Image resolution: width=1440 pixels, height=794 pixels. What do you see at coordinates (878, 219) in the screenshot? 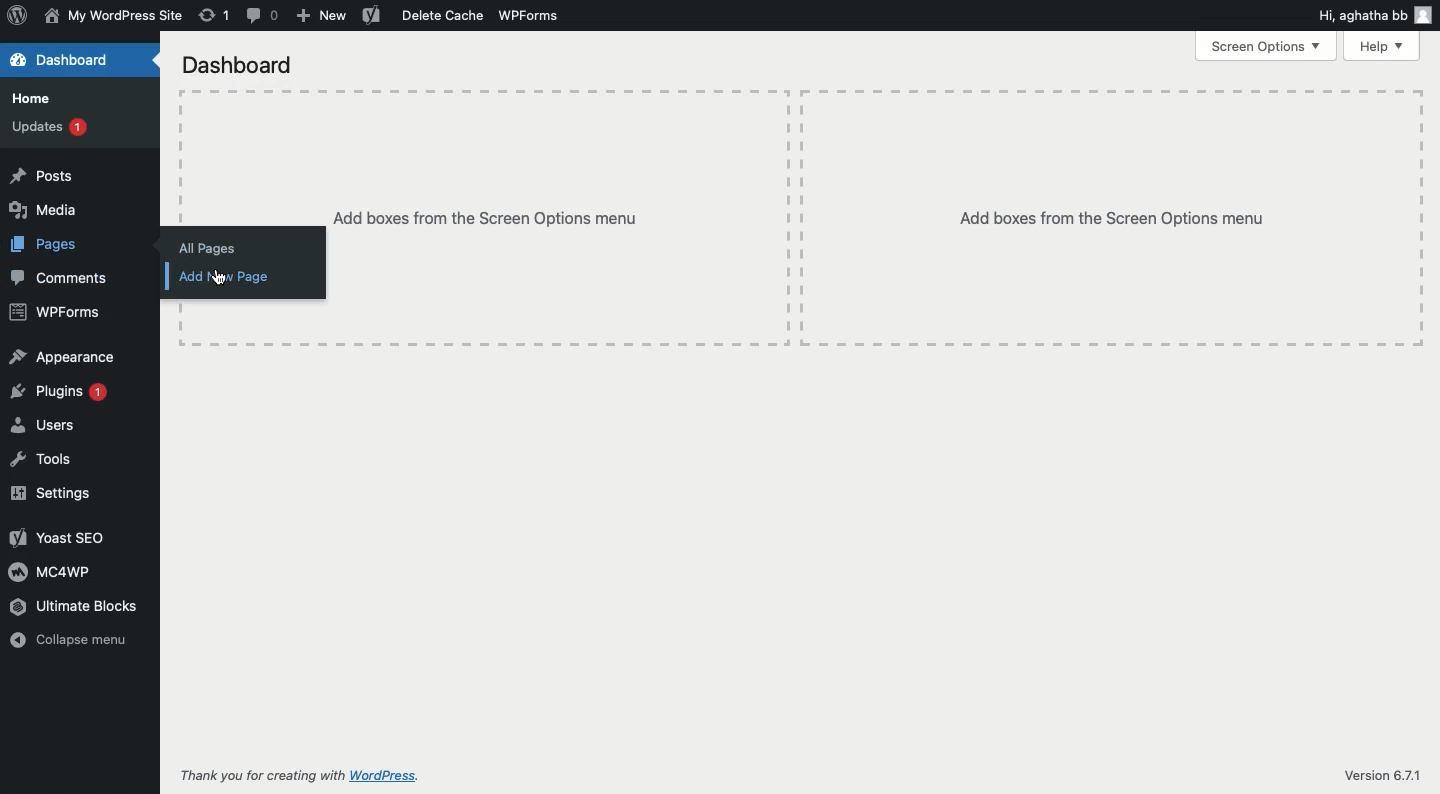
I see `Add boxes from the screen options menu` at bounding box center [878, 219].